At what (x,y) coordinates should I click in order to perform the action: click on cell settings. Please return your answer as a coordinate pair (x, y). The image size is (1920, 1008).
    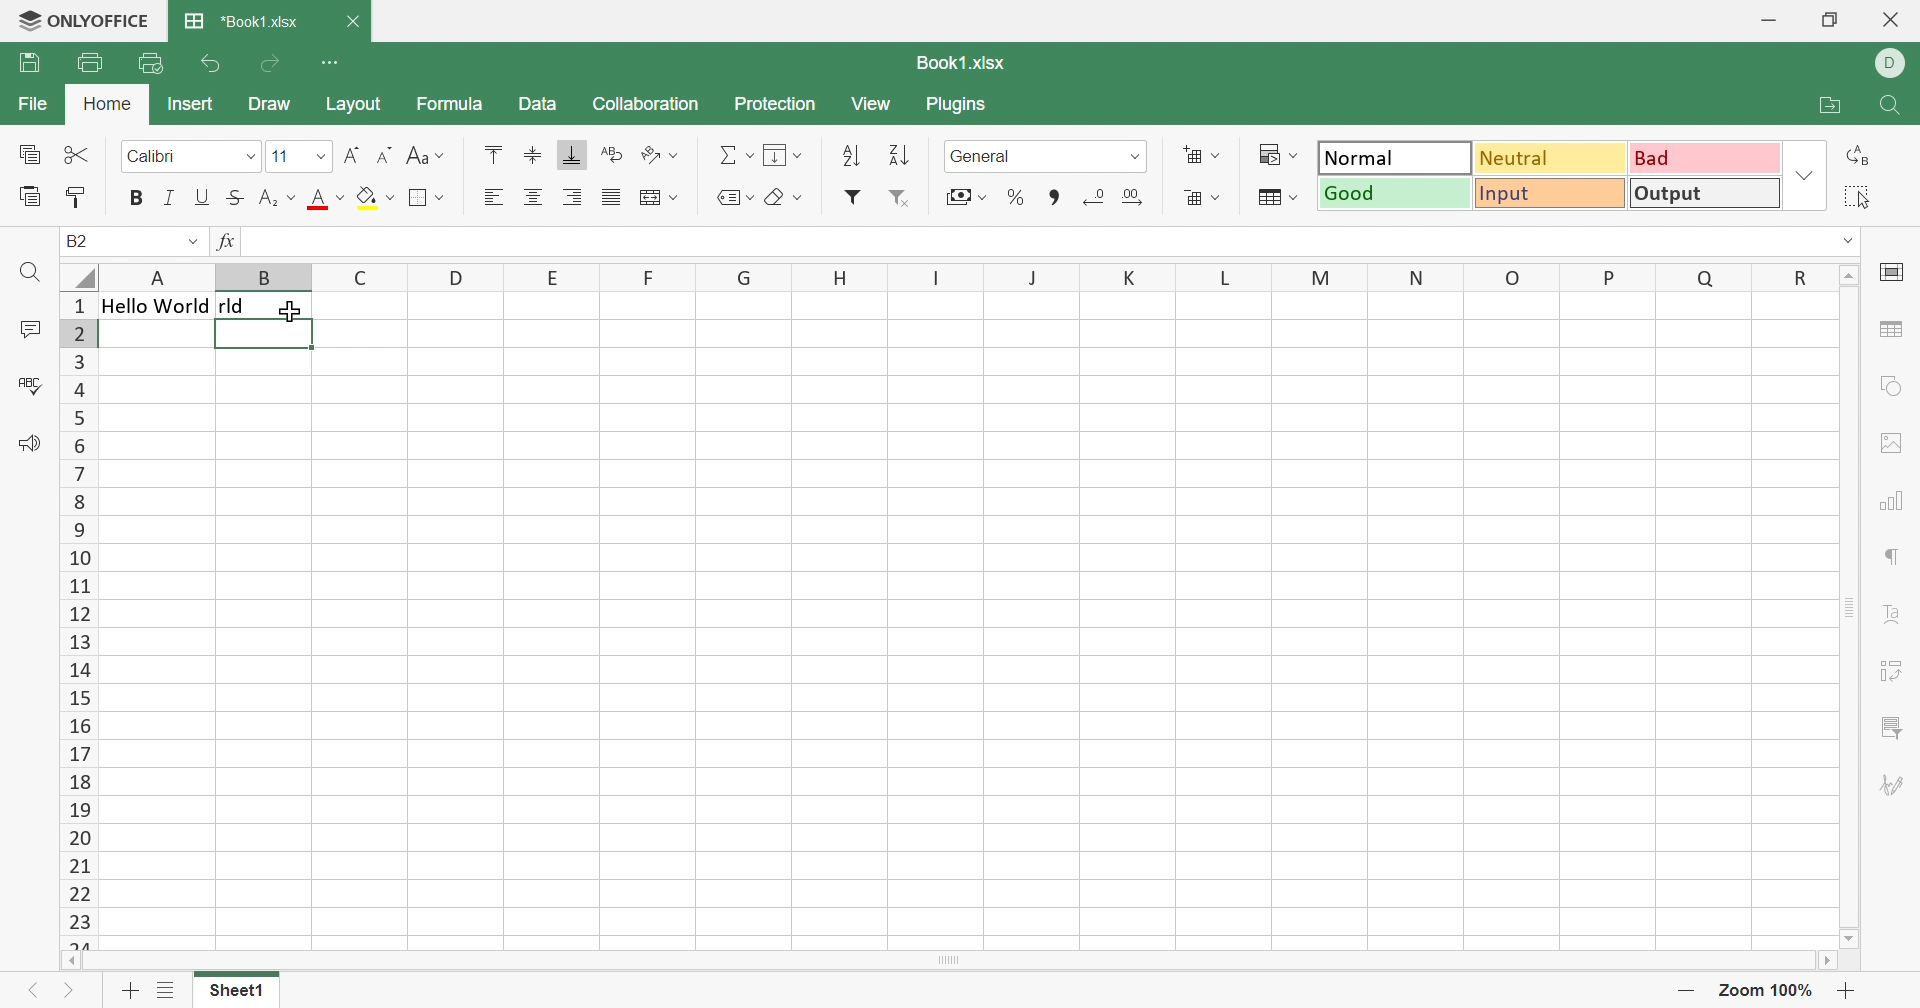
    Looking at the image, I should click on (1887, 274).